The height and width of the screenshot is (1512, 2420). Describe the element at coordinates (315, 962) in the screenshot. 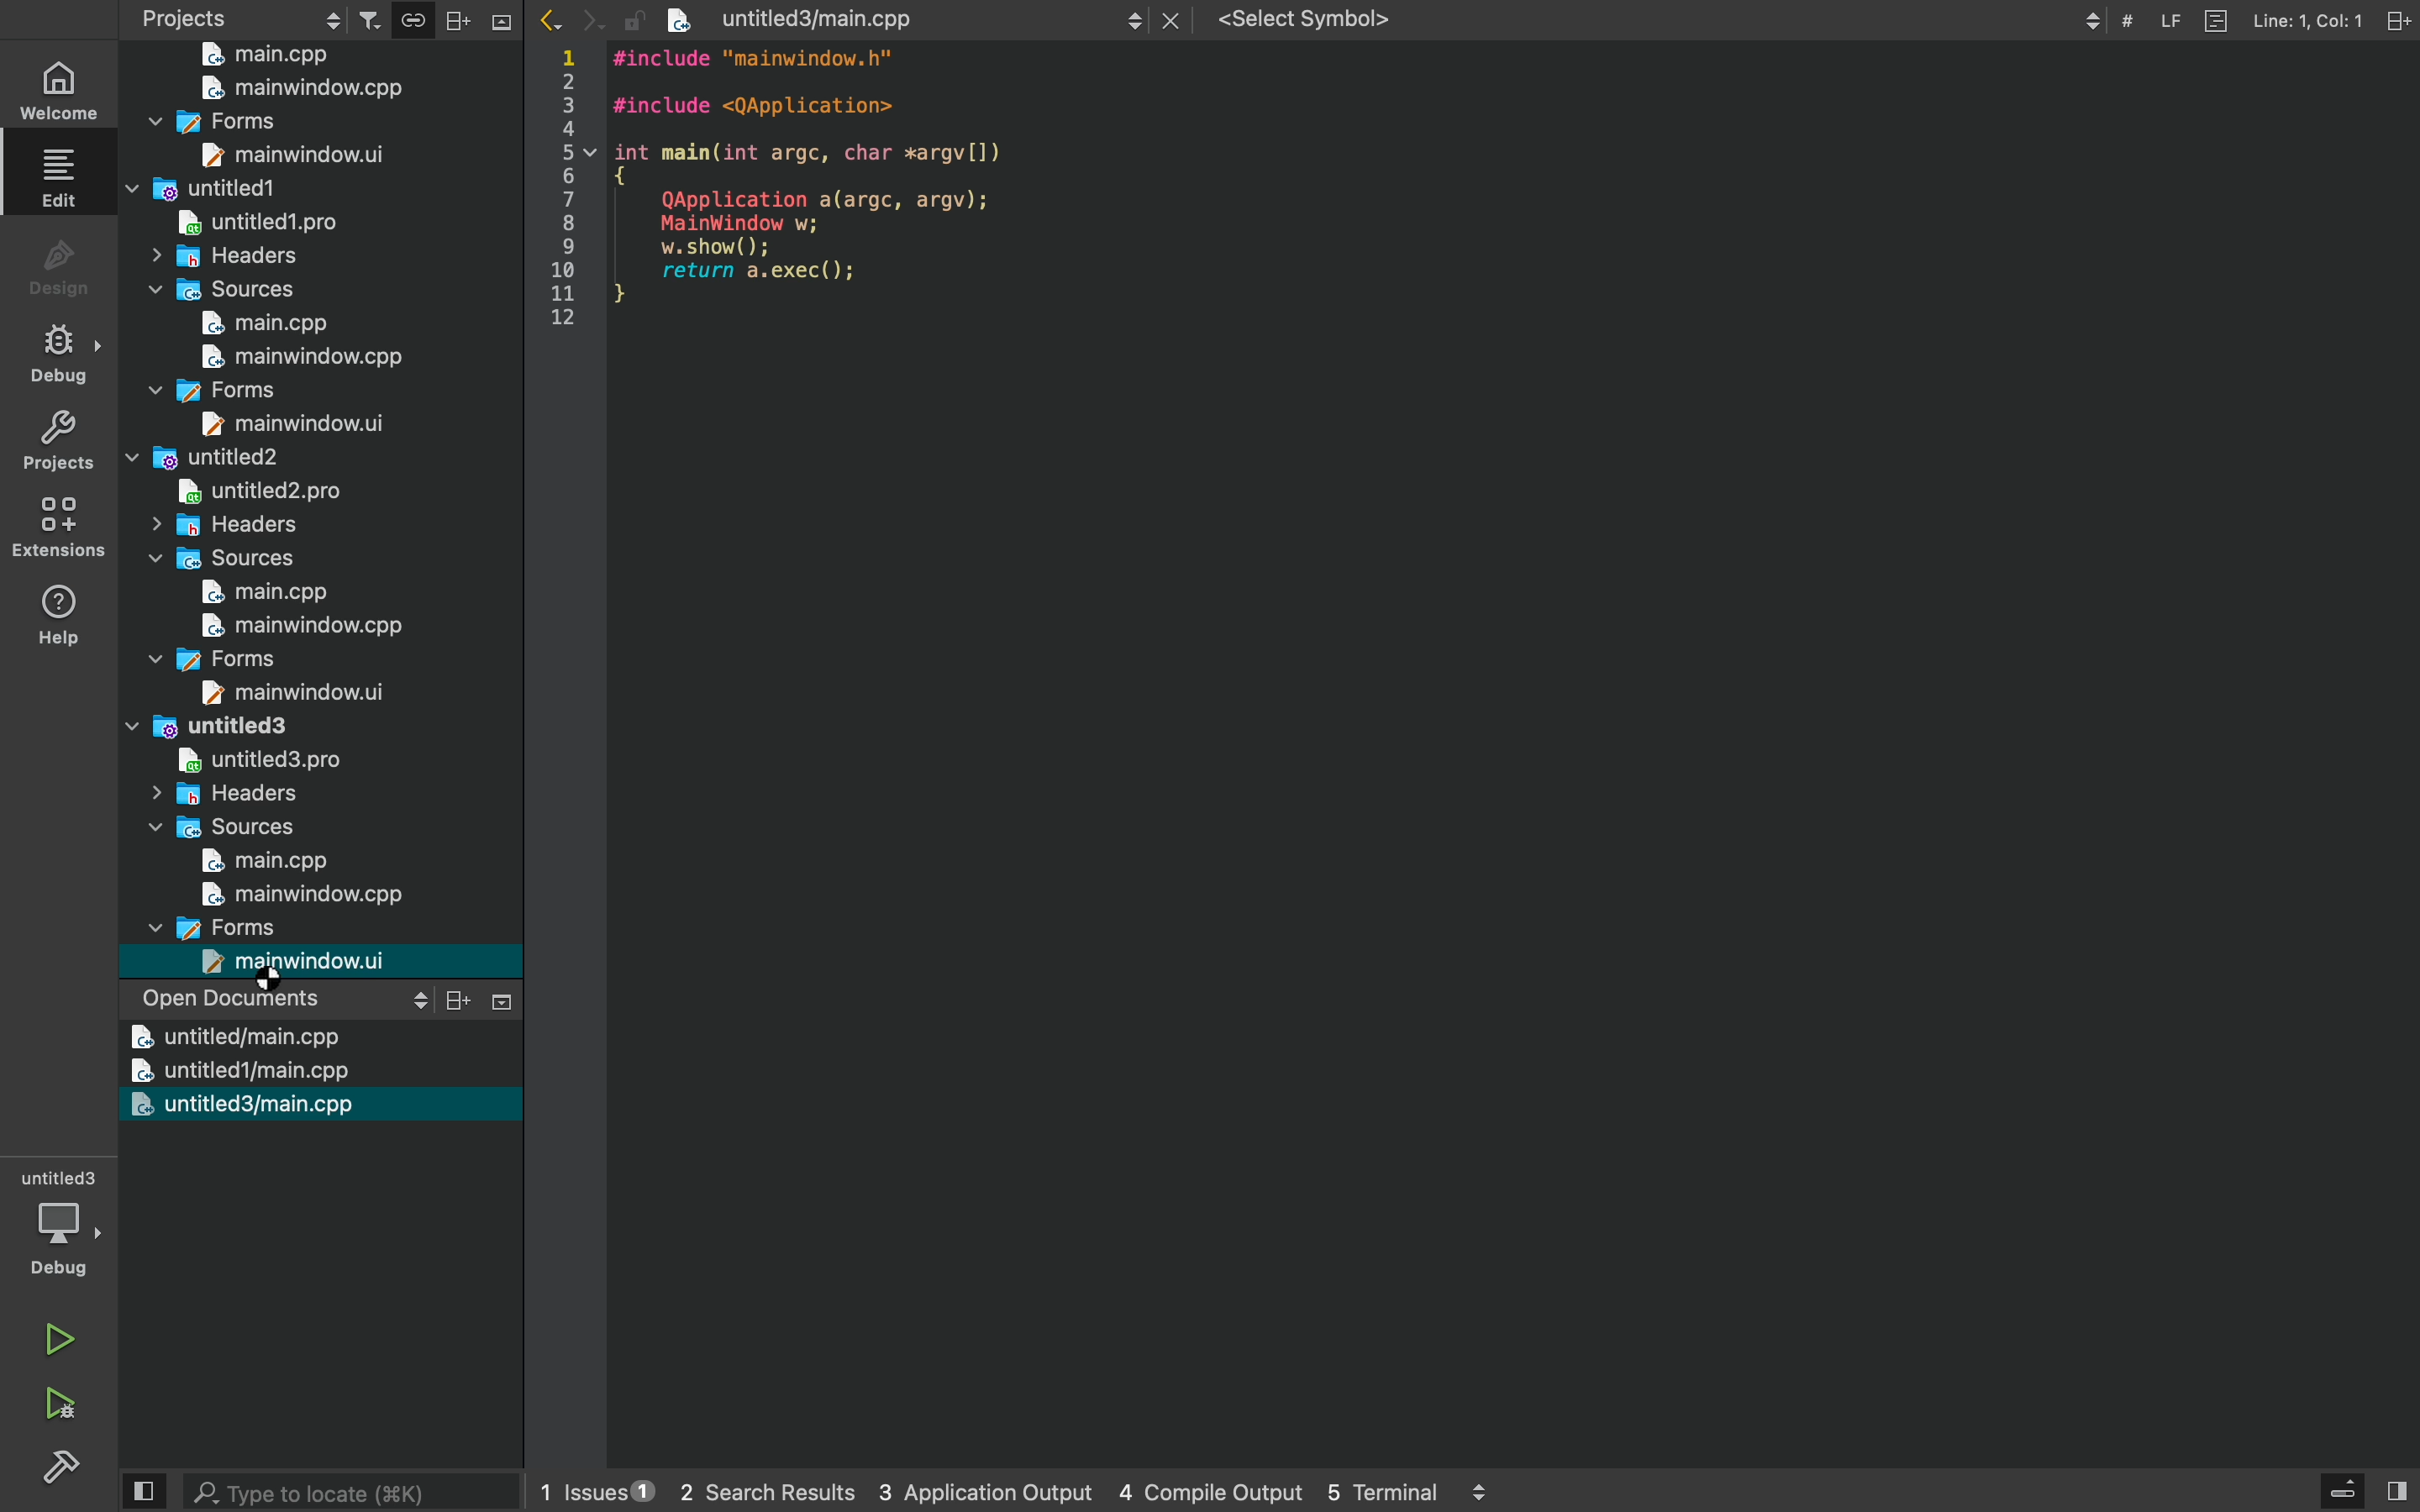

I see `Forms` at that location.